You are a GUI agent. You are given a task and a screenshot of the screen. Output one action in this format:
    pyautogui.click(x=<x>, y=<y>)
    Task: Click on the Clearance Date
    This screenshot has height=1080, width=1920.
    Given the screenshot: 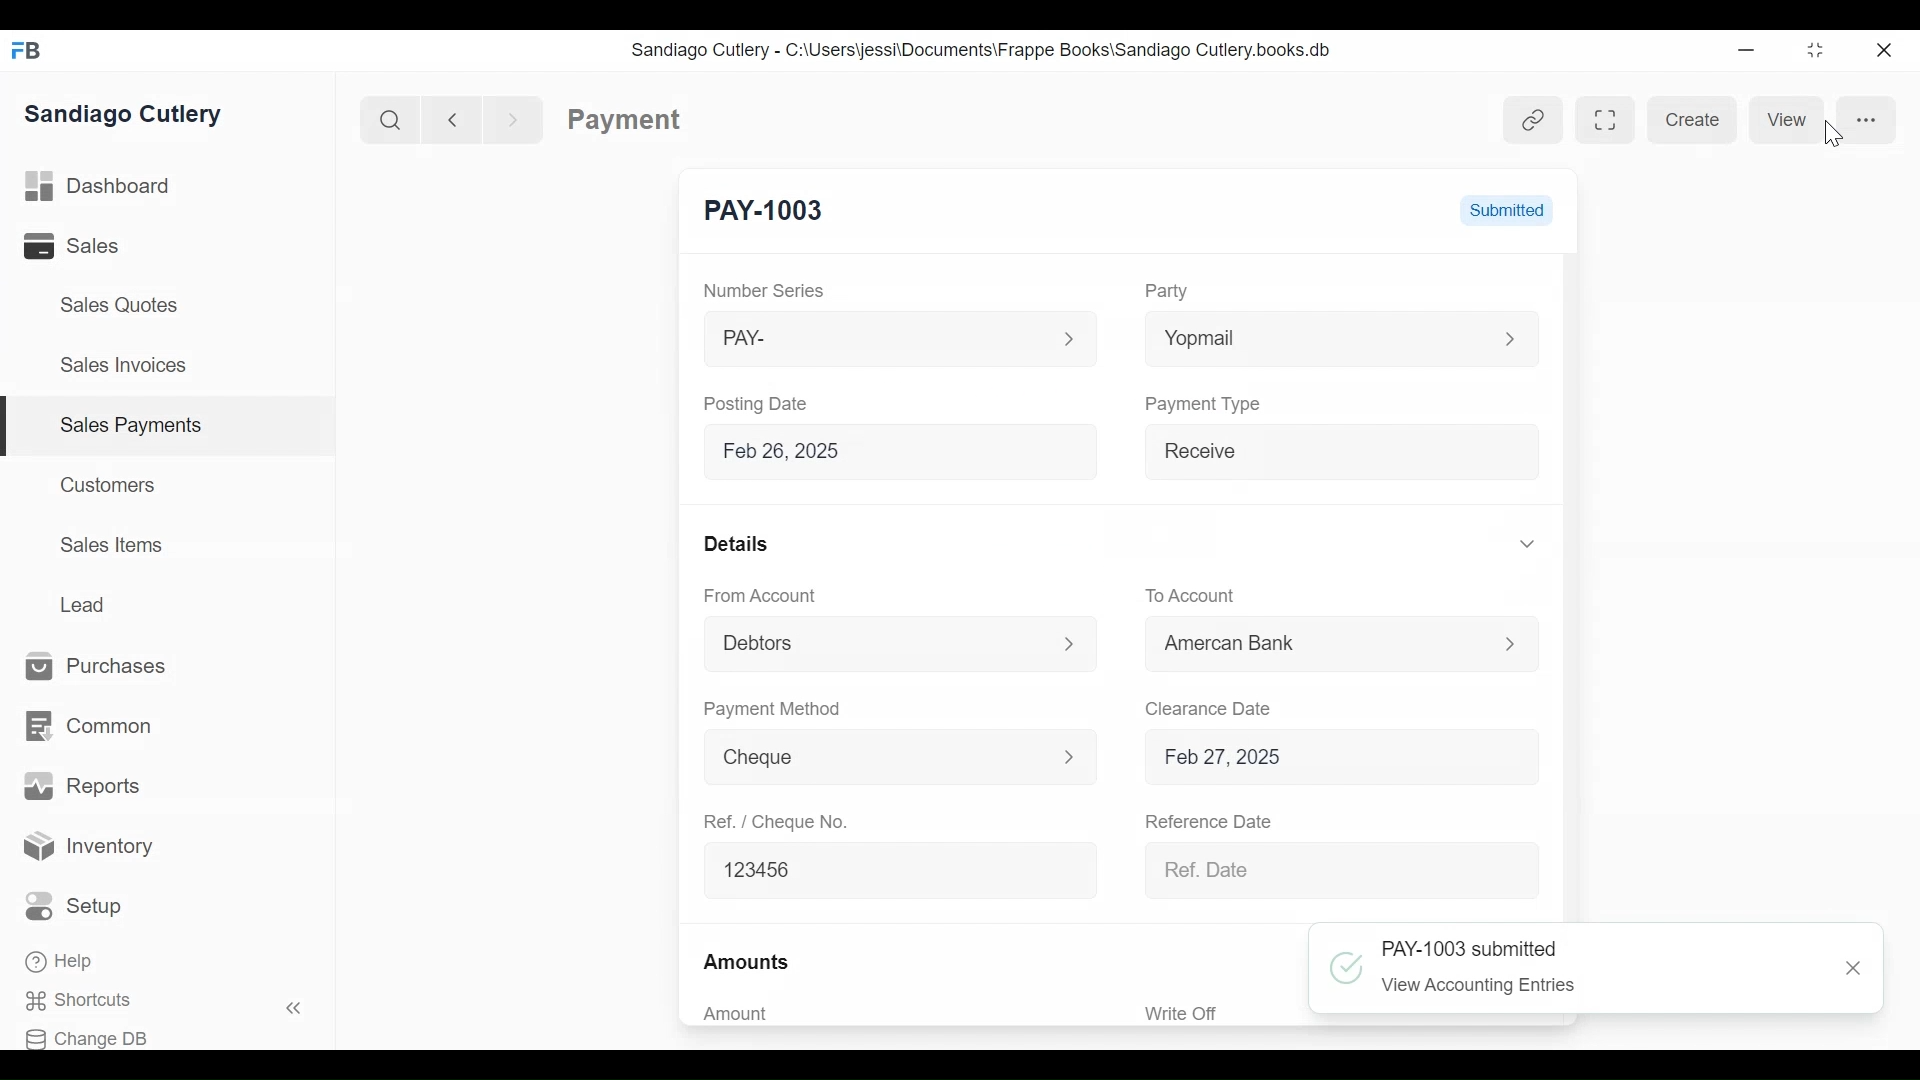 What is the action you would take?
    pyautogui.click(x=1210, y=706)
    